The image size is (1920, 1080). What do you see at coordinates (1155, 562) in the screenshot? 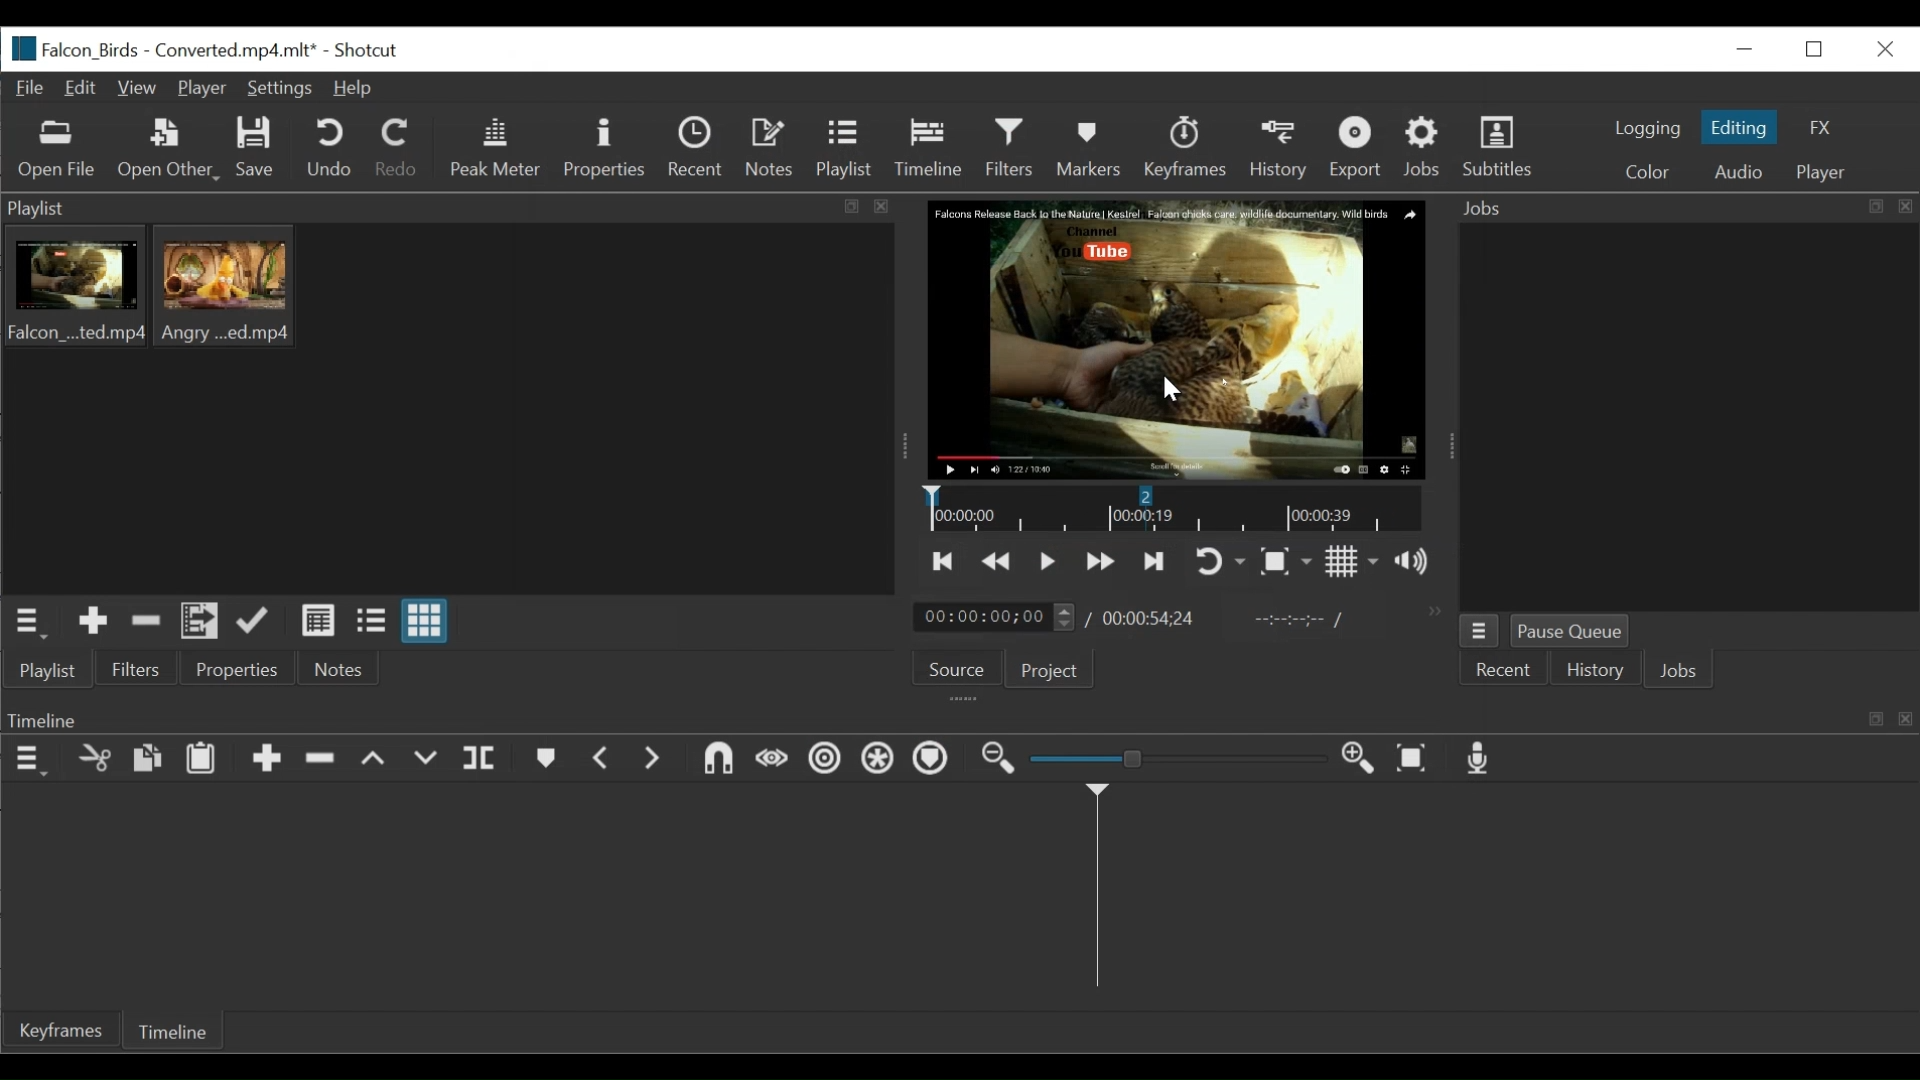
I see `Skip to the next point` at bounding box center [1155, 562].